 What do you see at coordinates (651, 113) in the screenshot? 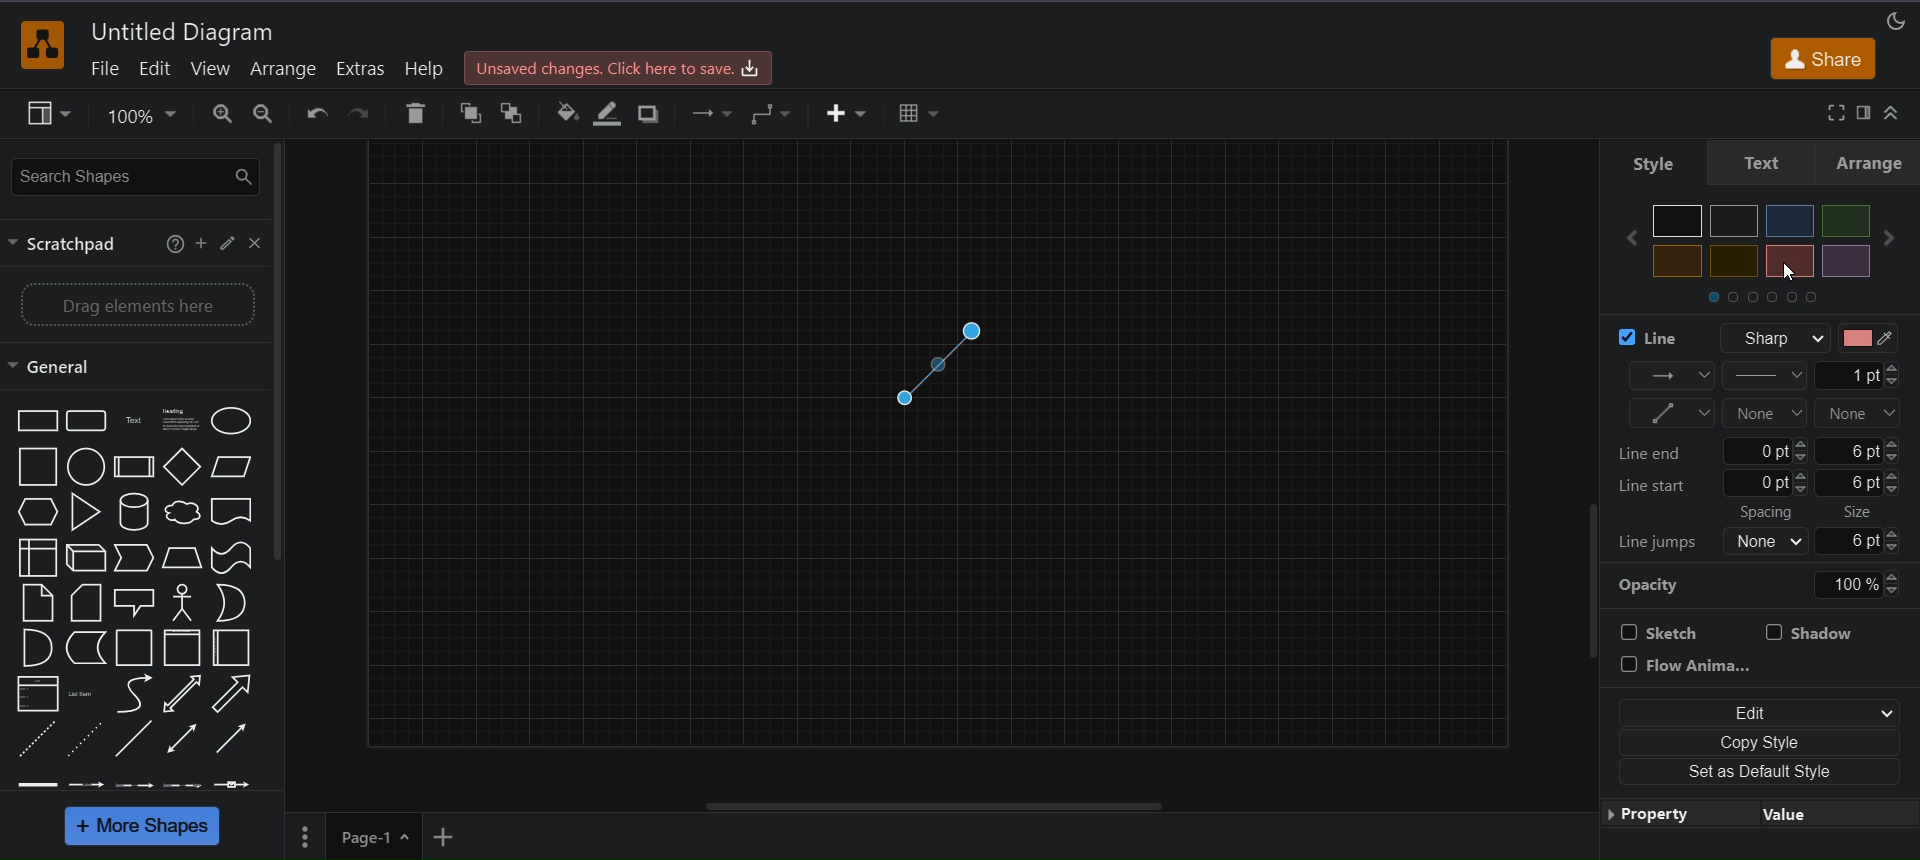
I see `shadow` at bounding box center [651, 113].